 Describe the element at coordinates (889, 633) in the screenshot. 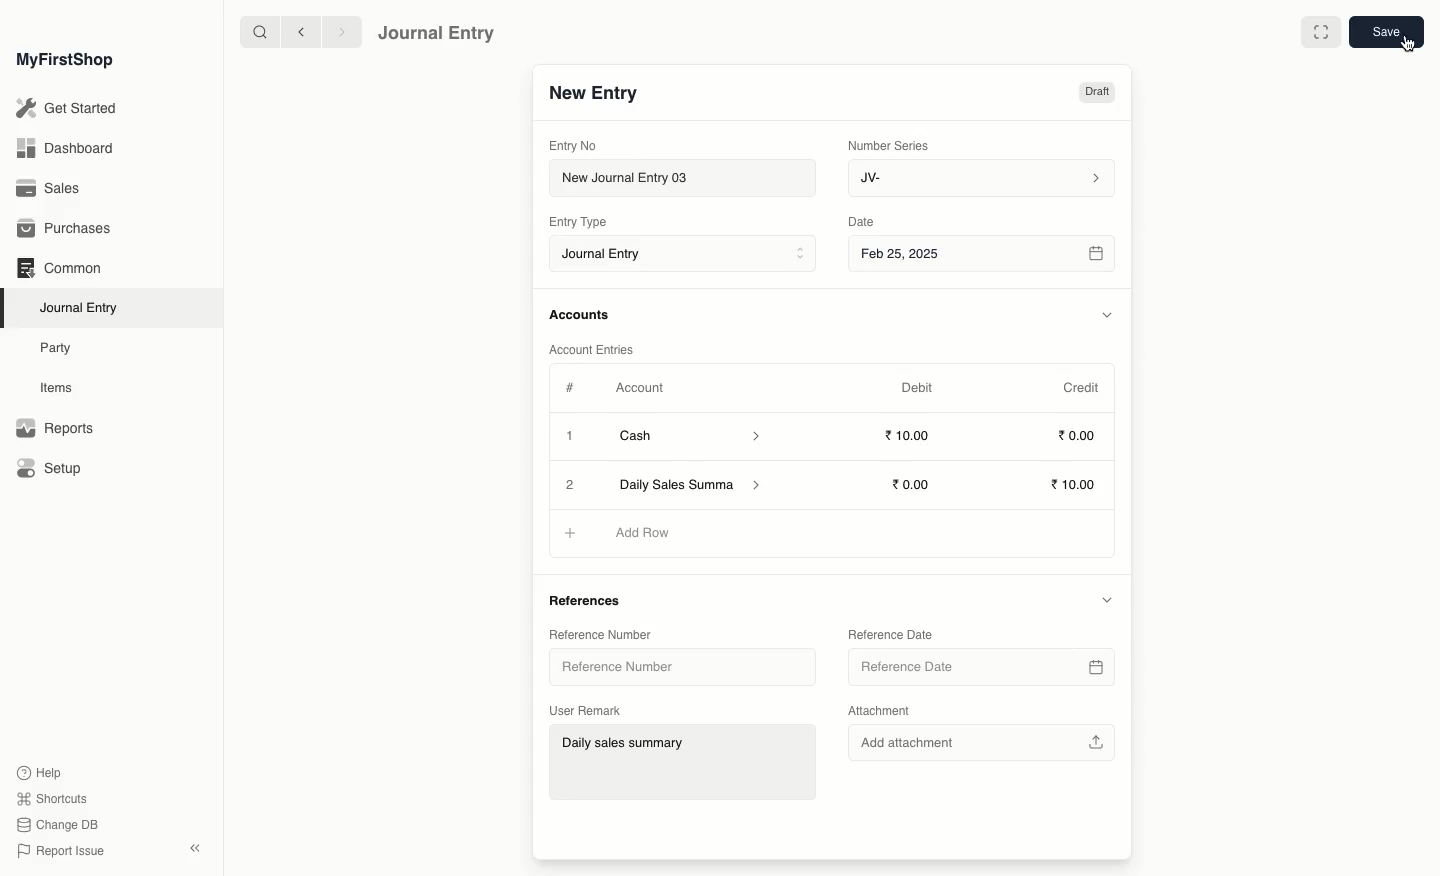

I see `Reference Date` at that location.